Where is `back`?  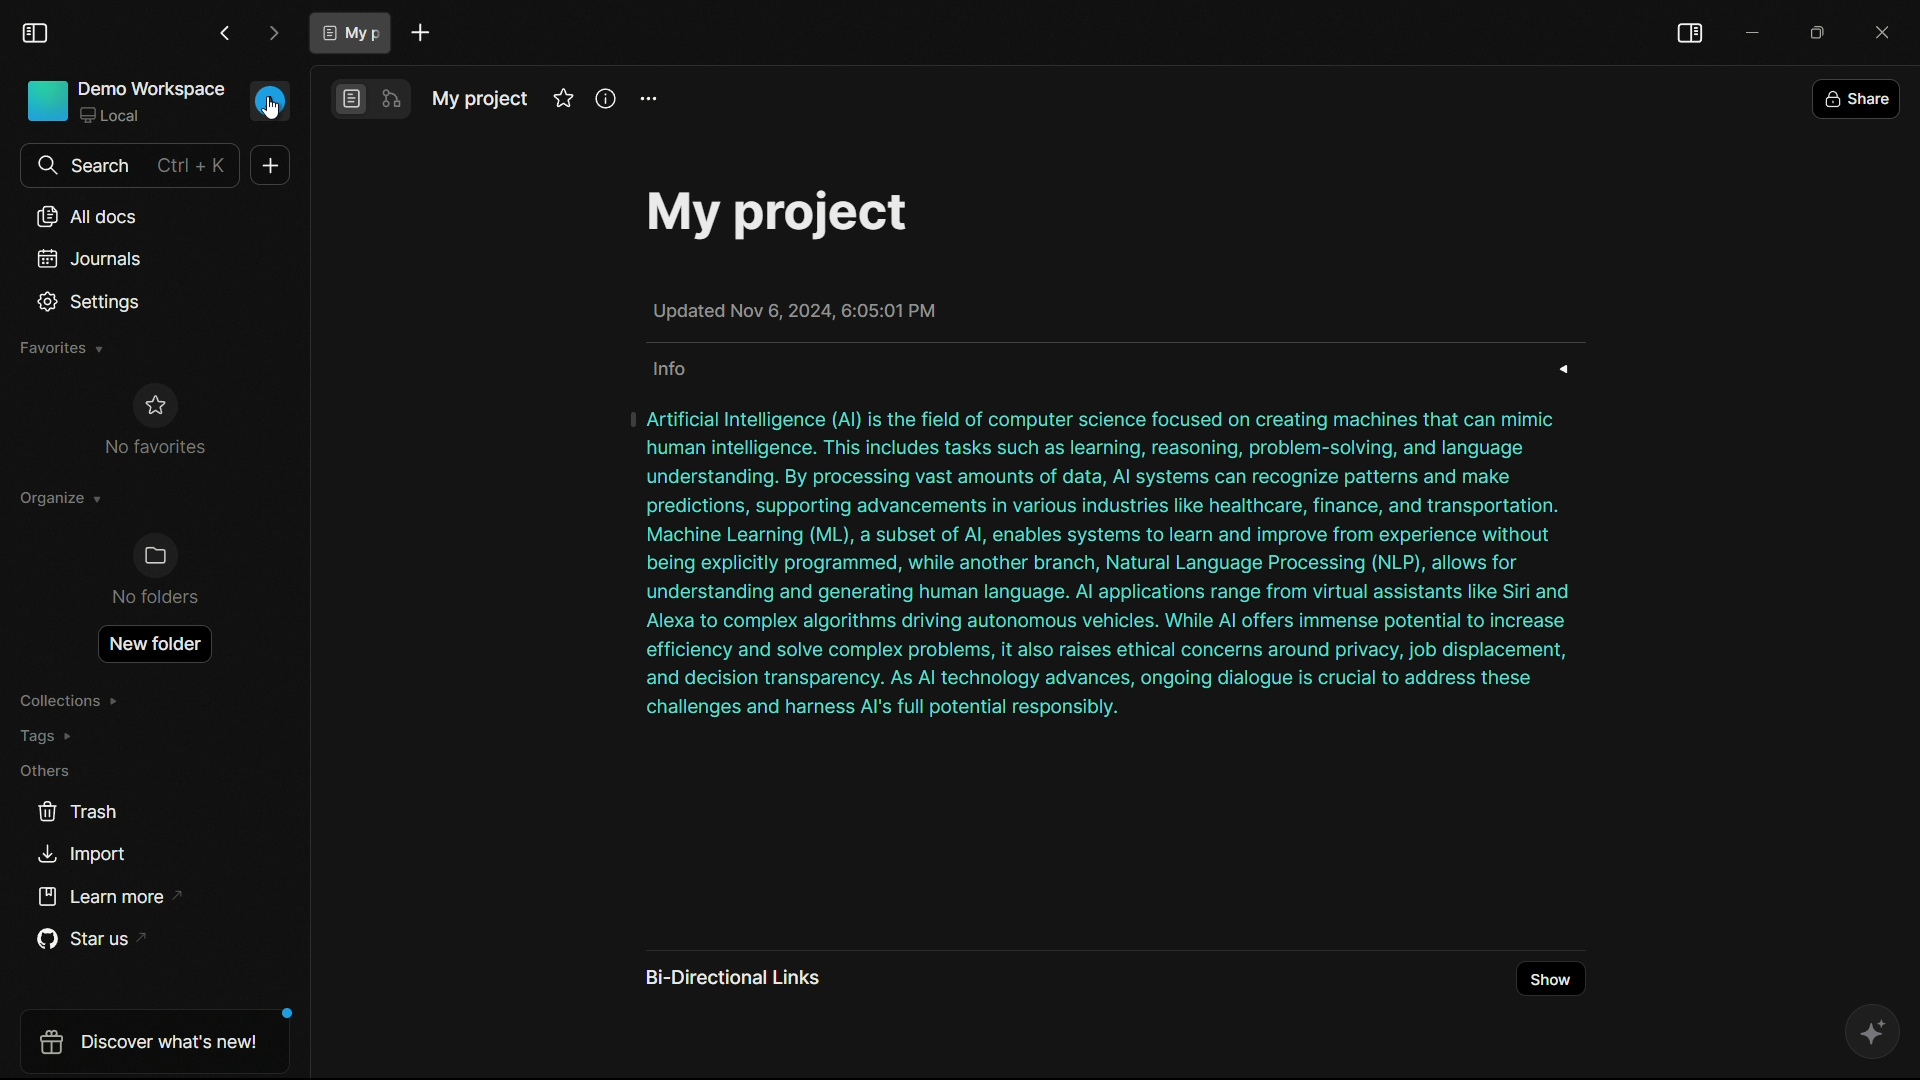
back is located at coordinates (224, 34).